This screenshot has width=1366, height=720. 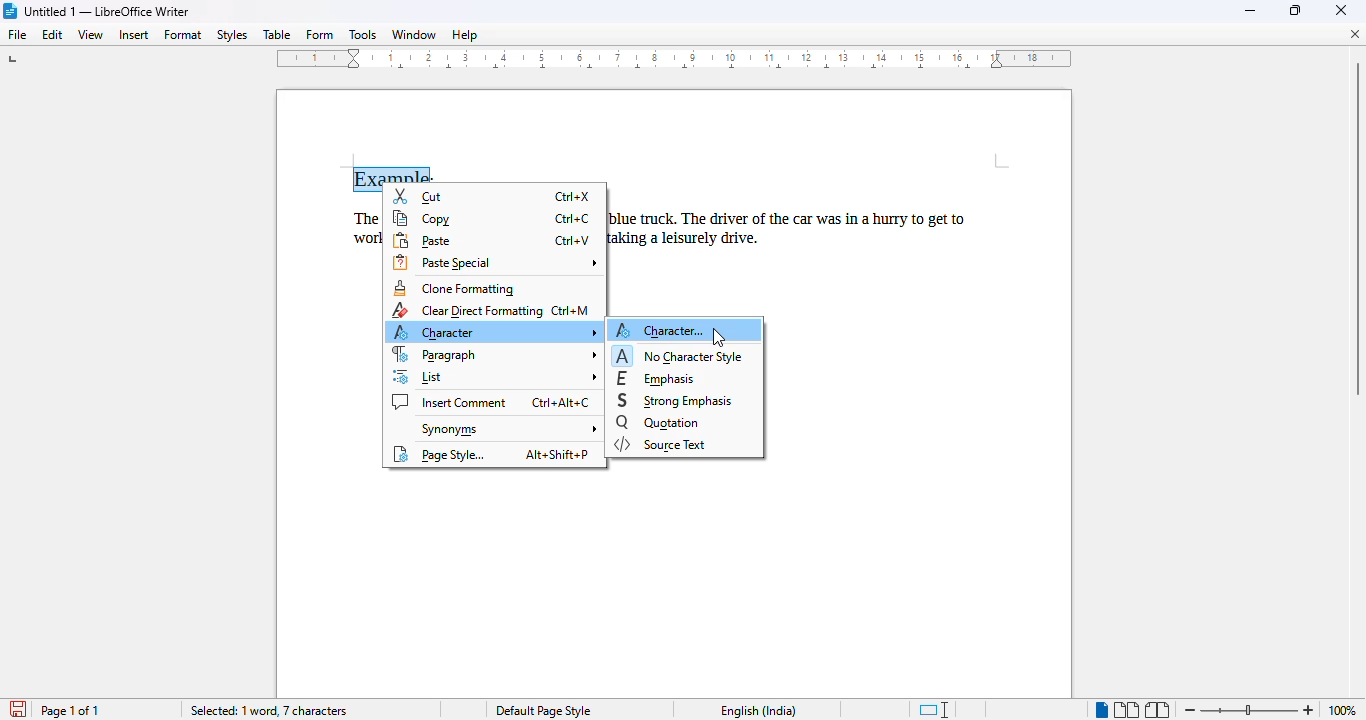 I want to click on no character style, so click(x=679, y=355).